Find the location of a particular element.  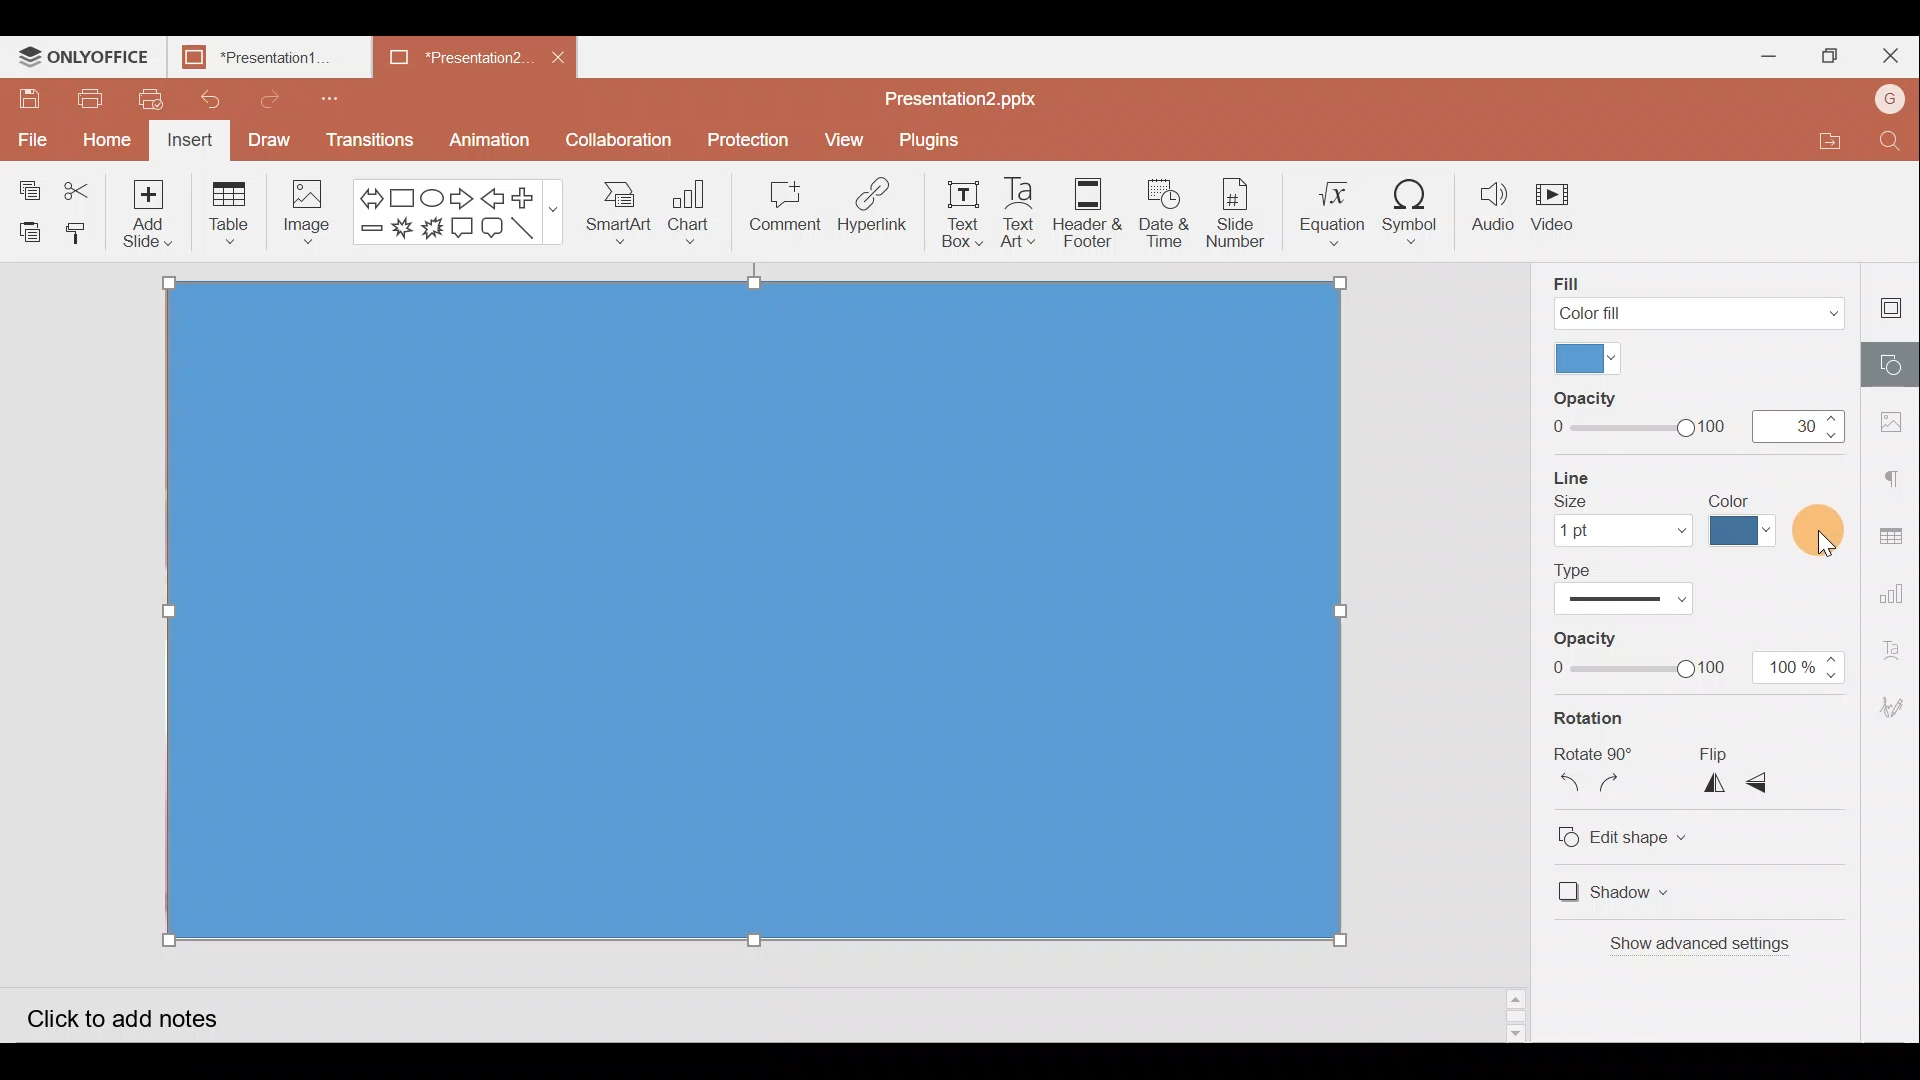

SmartArt is located at coordinates (617, 216).